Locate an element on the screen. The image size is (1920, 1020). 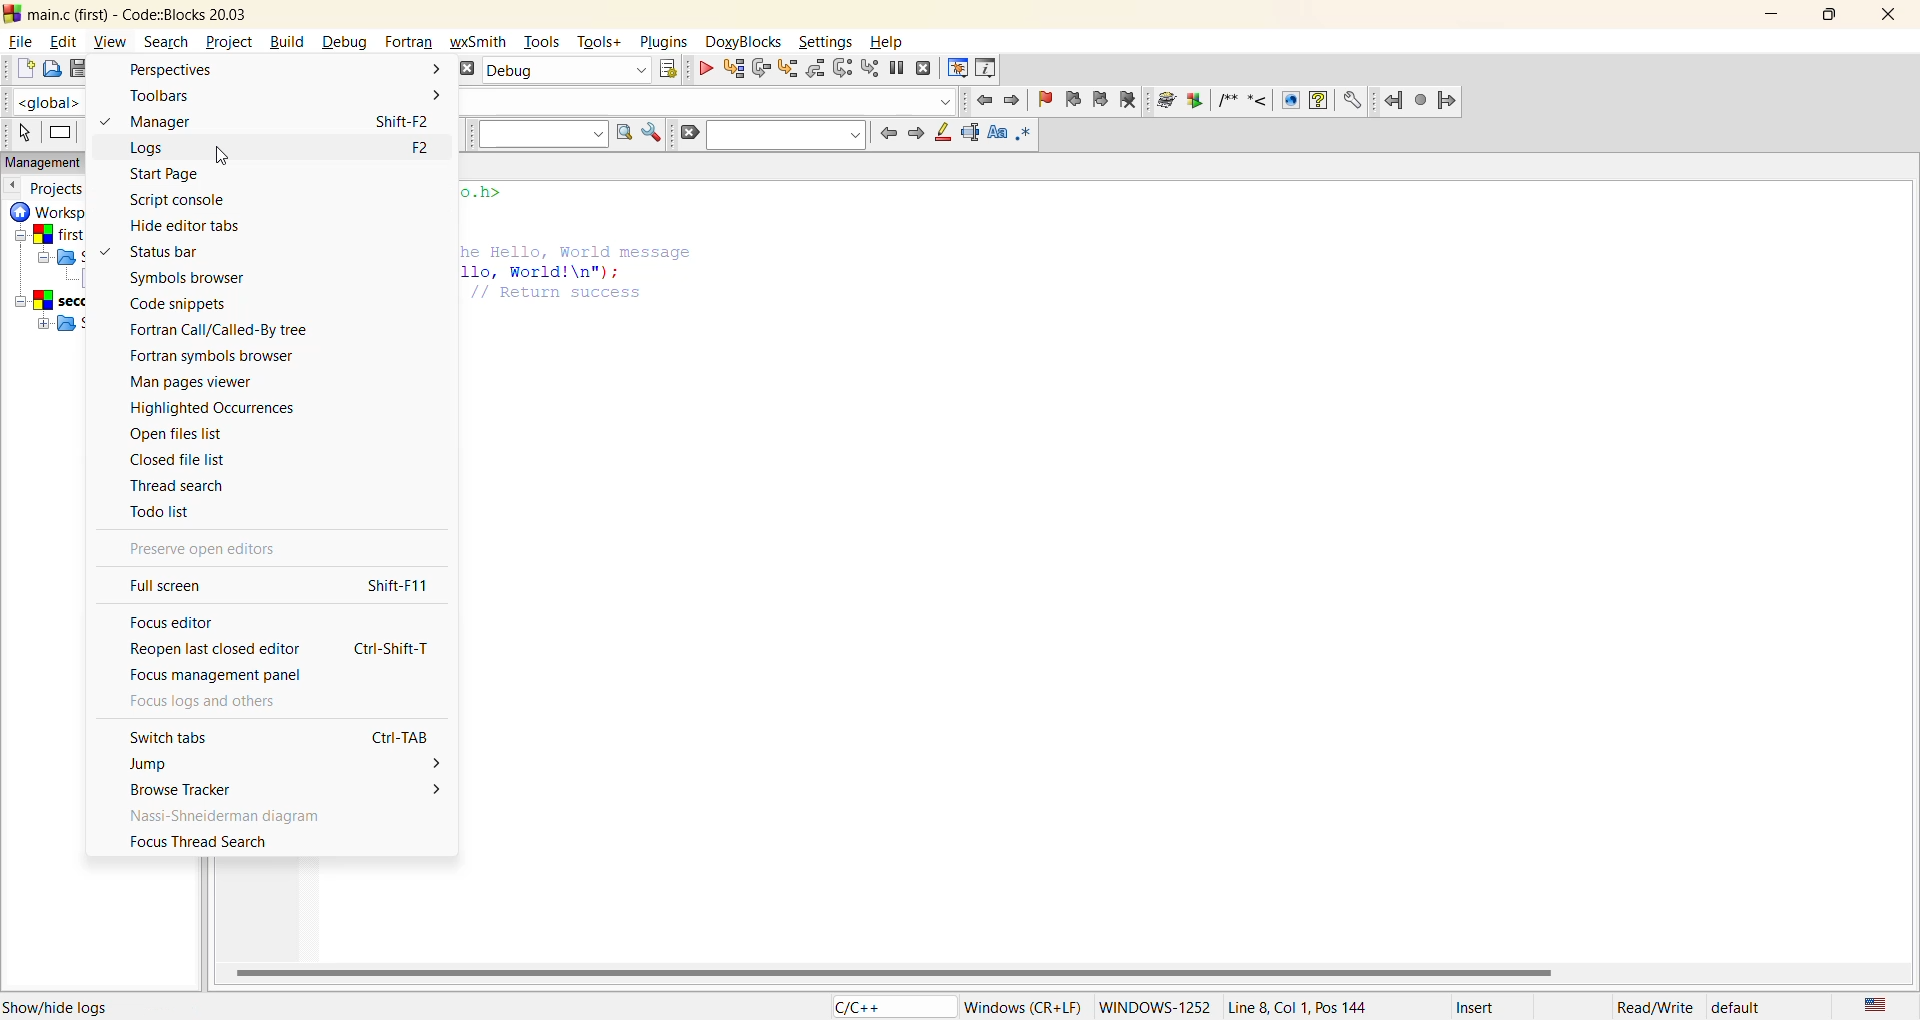
edit is located at coordinates (67, 42).